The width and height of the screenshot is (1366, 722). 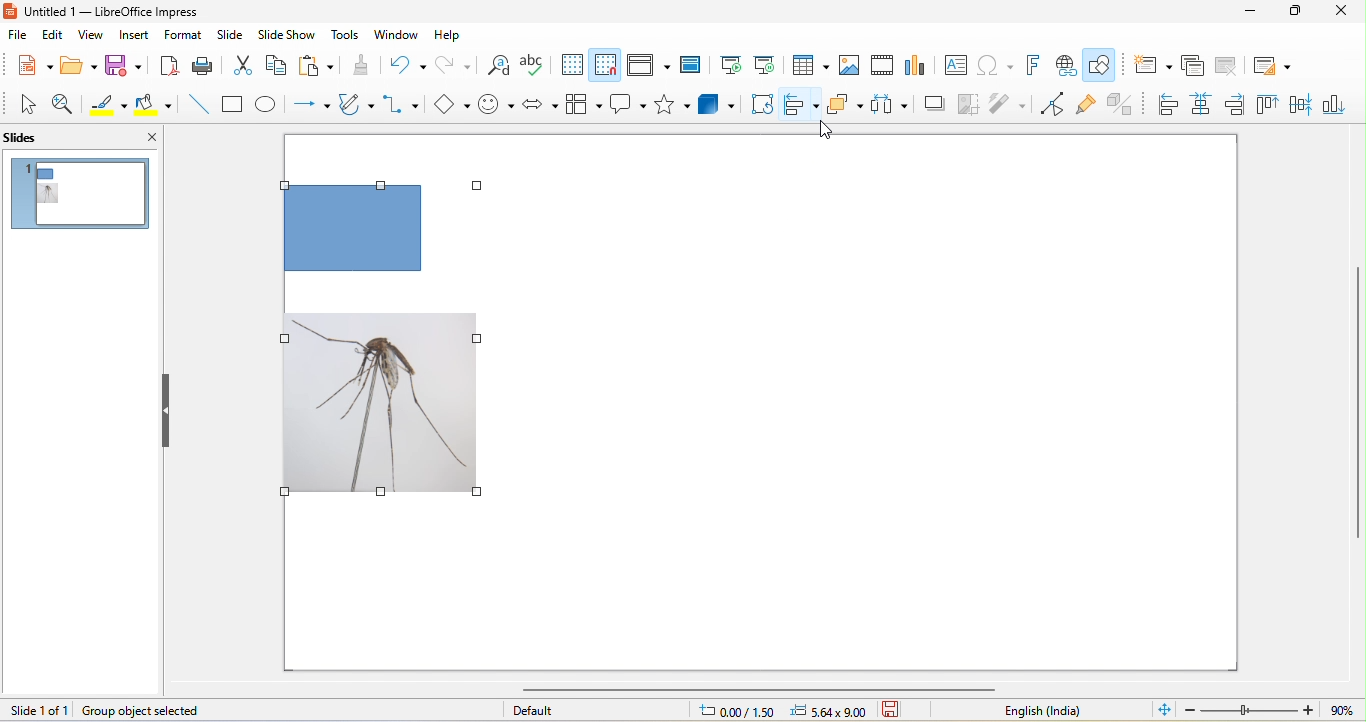 What do you see at coordinates (129, 39) in the screenshot?
I see `insert` at bounding box center [129, 39].